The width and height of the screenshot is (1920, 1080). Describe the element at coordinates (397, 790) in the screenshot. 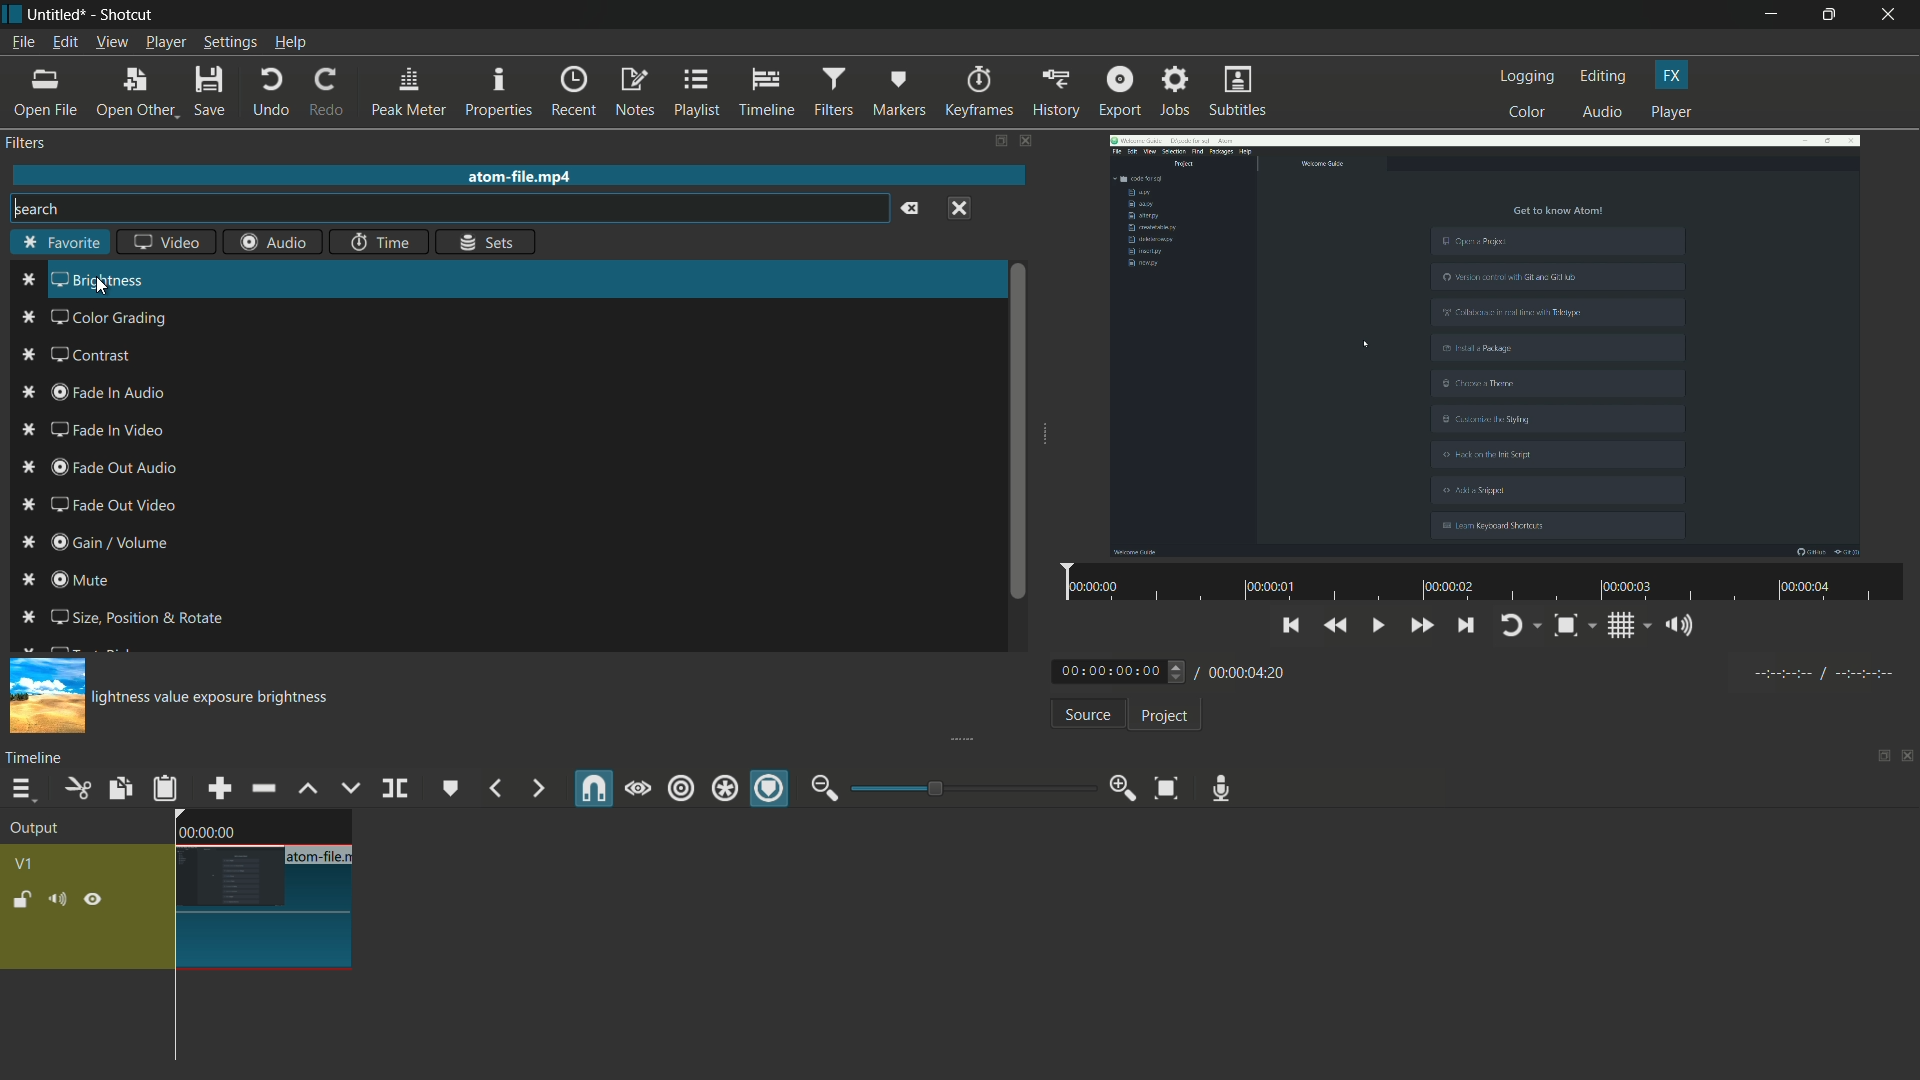

I see `split at playhead` at that location.